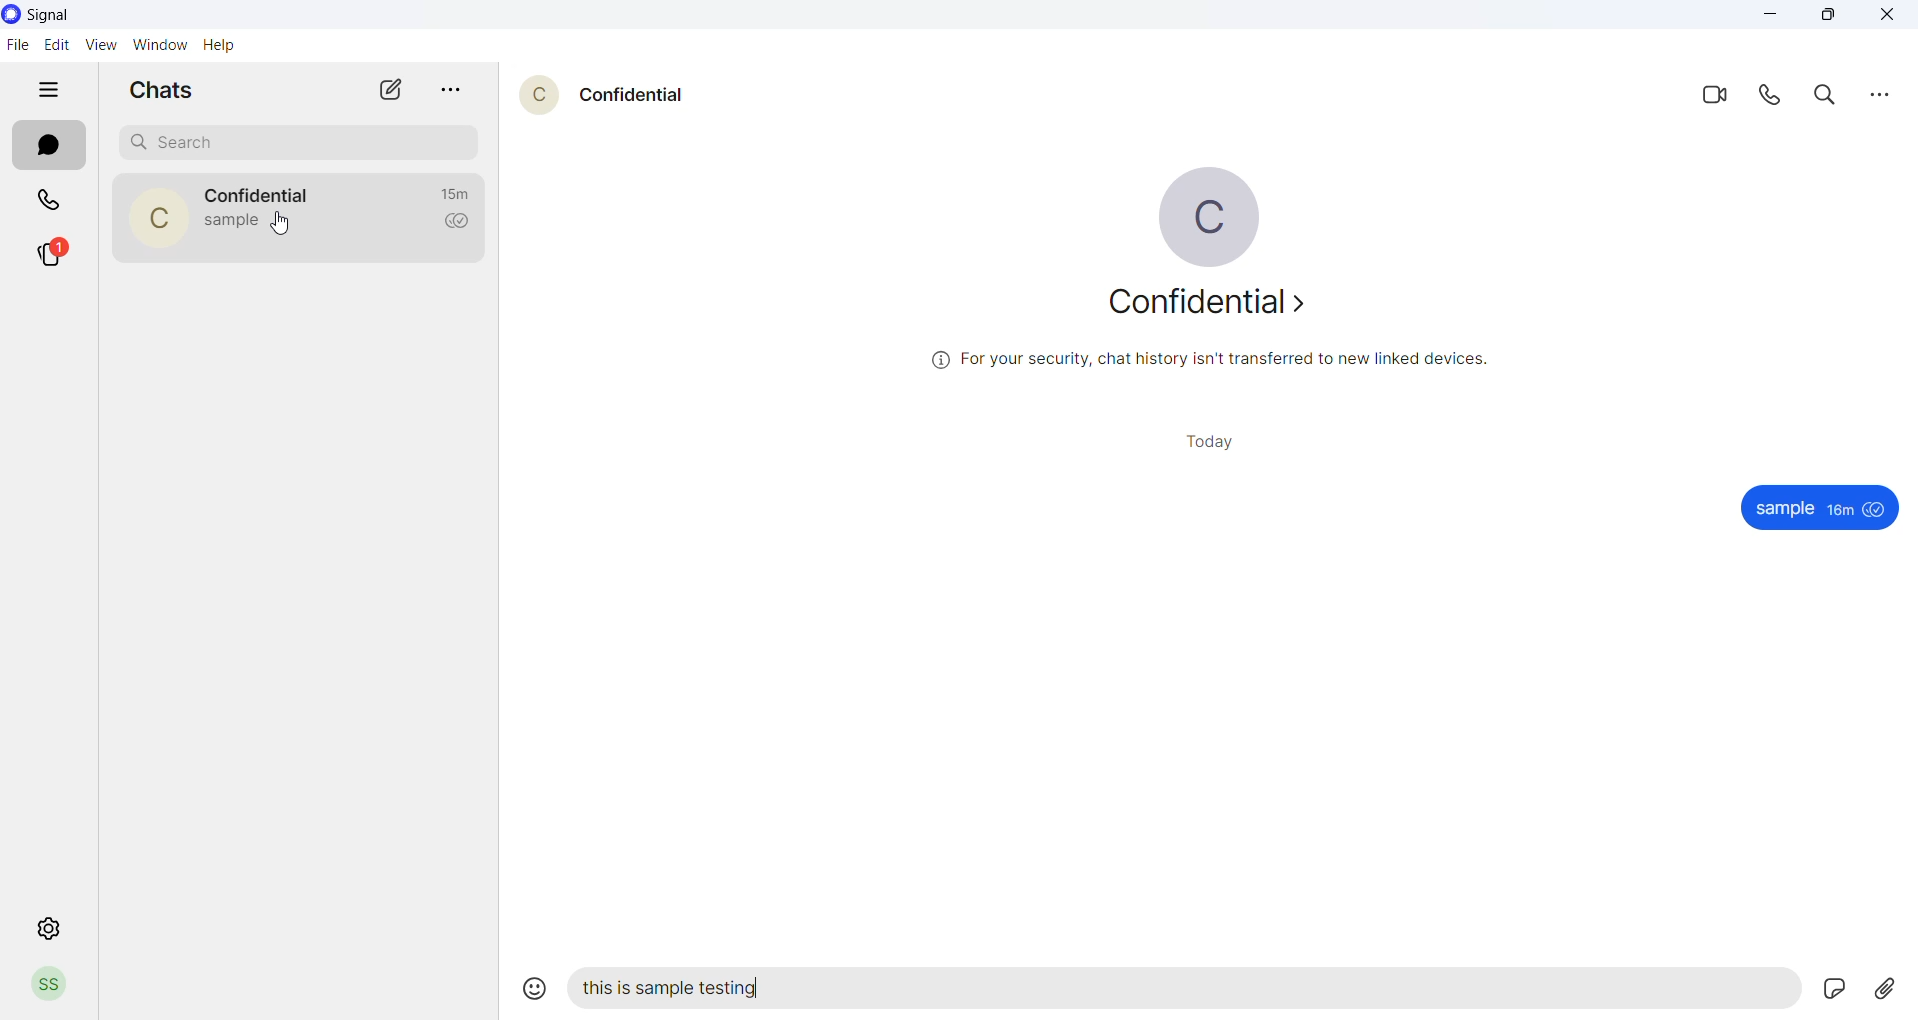 The height and width of the screenshot is (1020, 1918). I want to click on 15m, so click(456, 193).